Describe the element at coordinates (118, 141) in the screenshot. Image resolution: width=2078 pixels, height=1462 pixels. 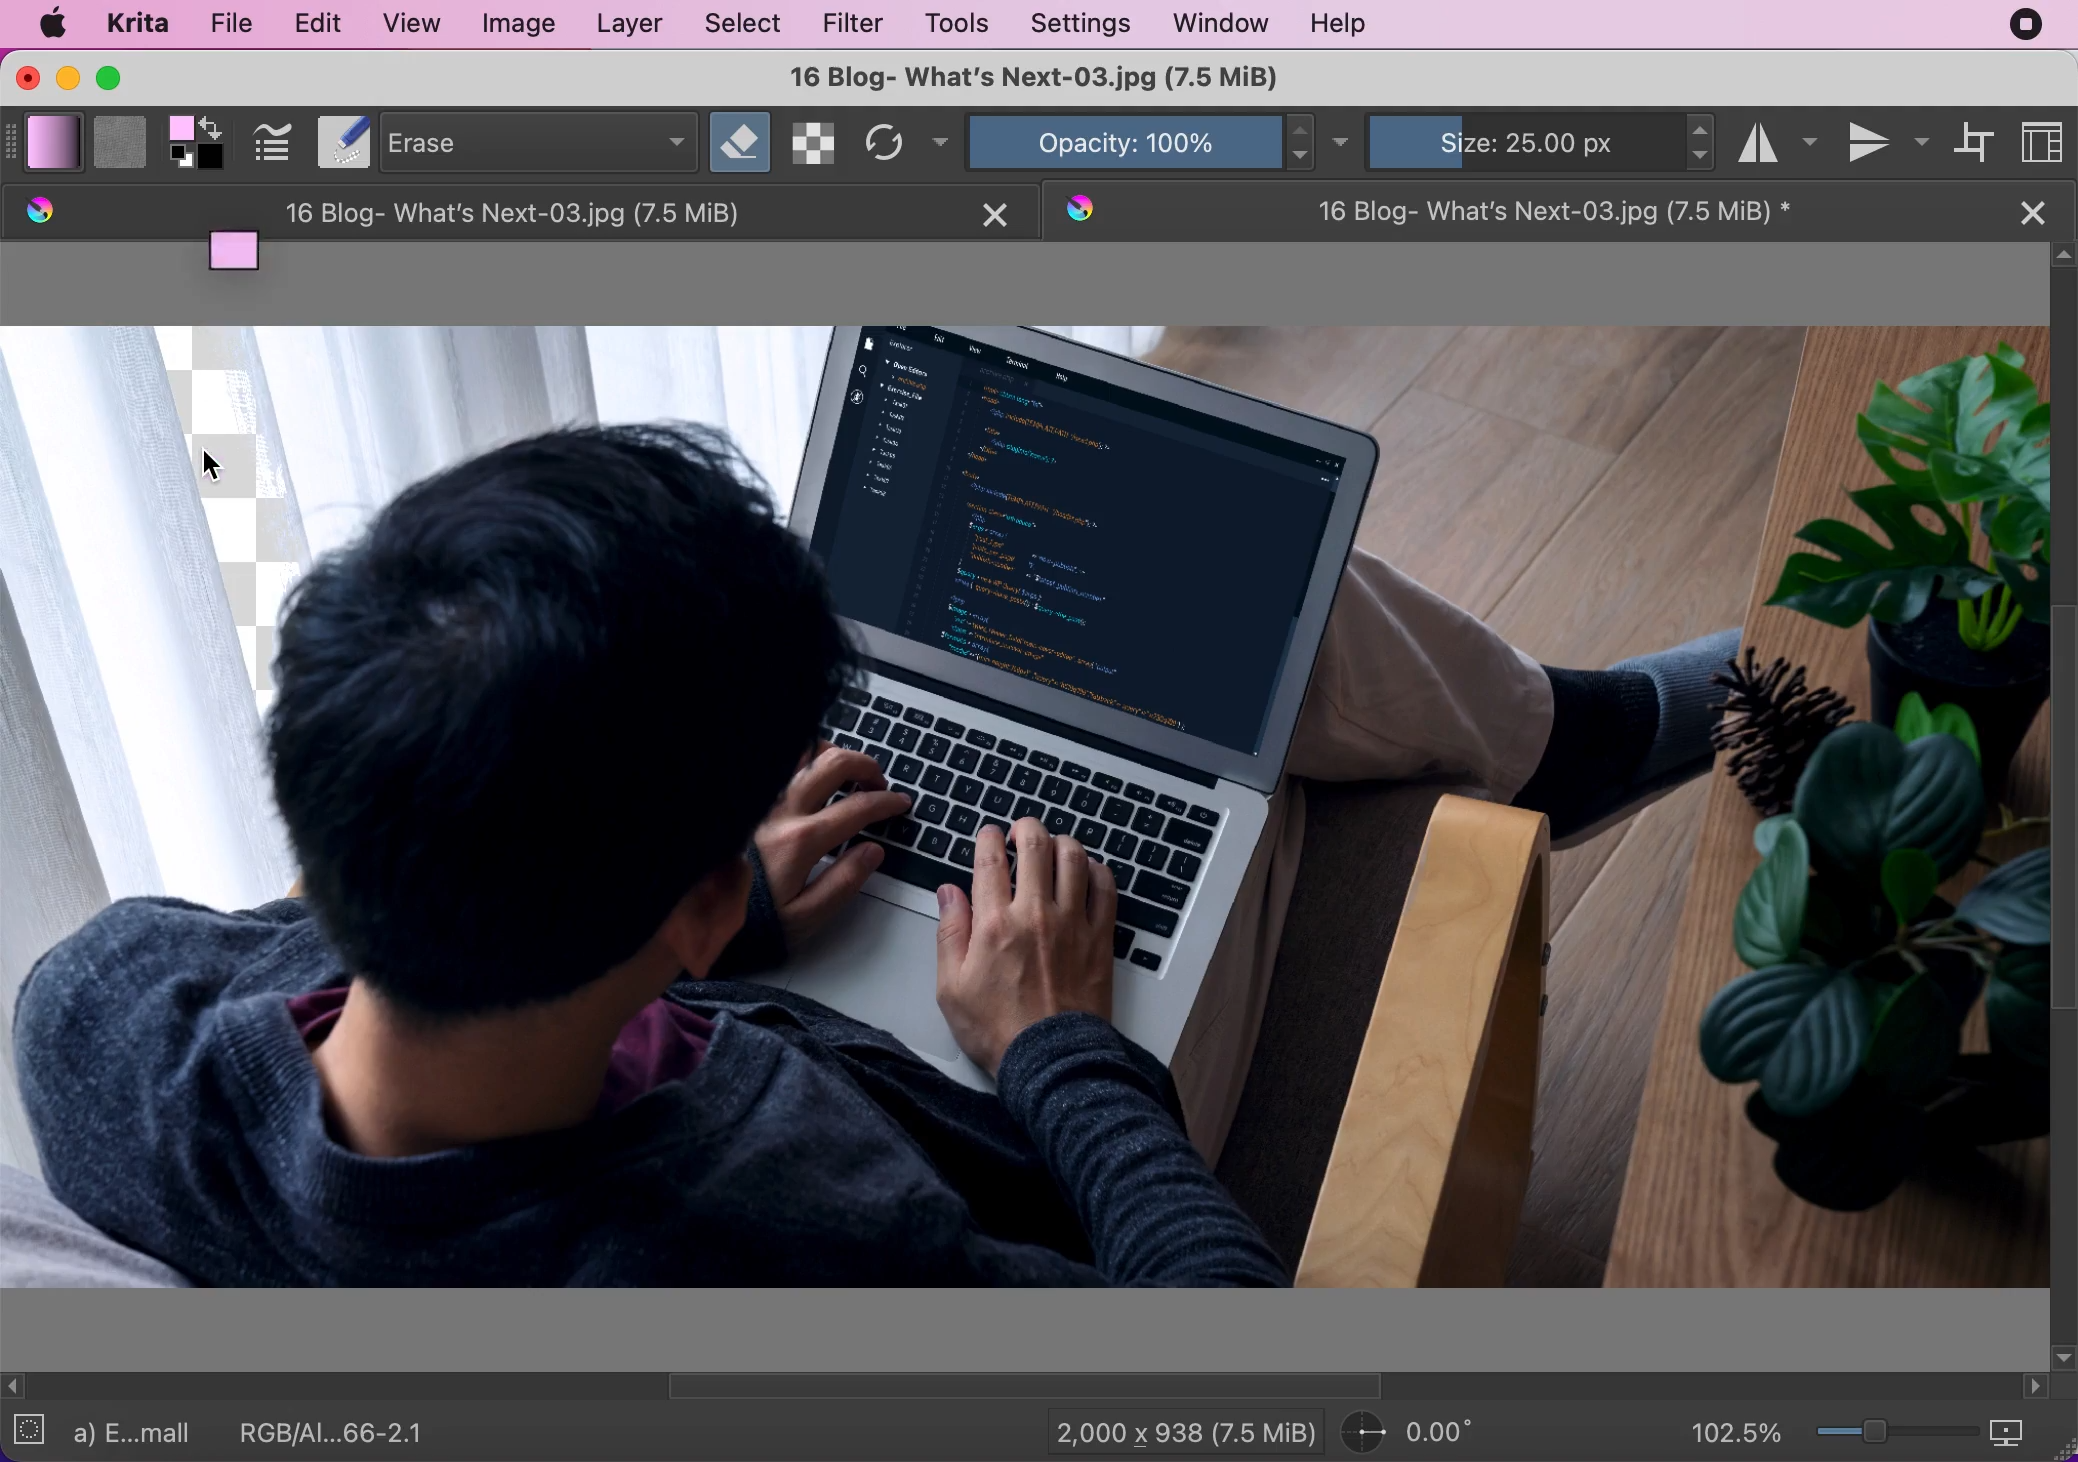
I see `fill patterns` at that location.